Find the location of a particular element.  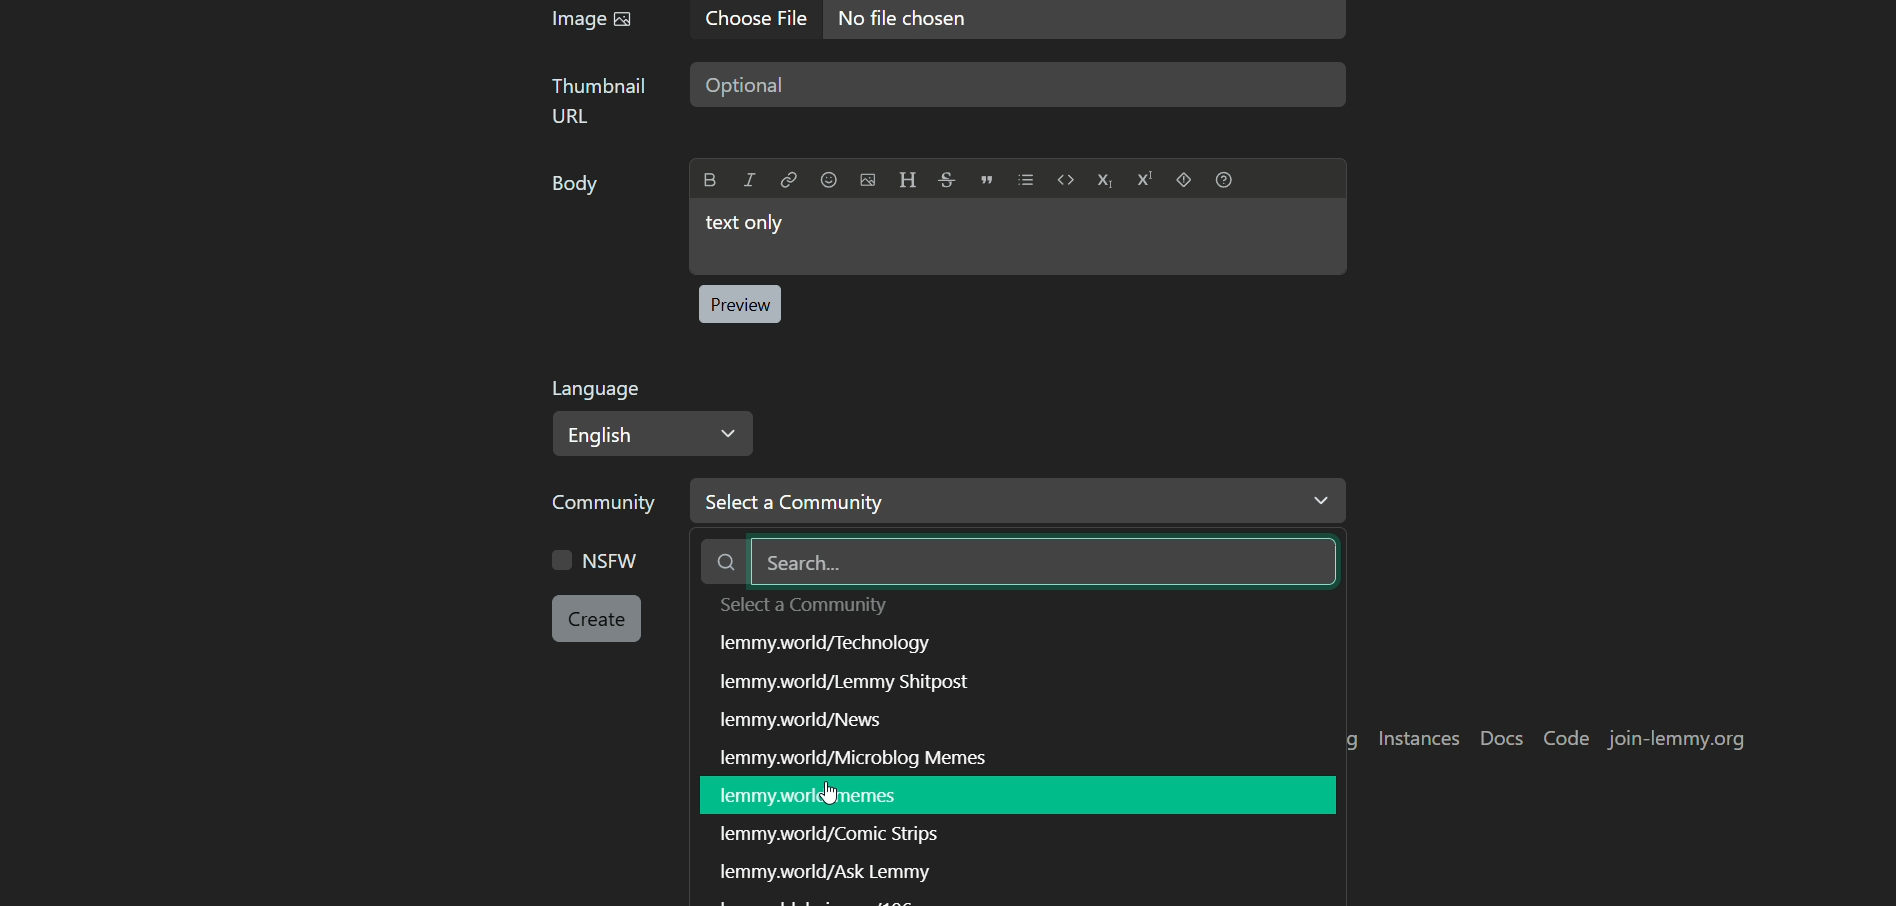

Strikethrough is located at coordinates (948, 180).